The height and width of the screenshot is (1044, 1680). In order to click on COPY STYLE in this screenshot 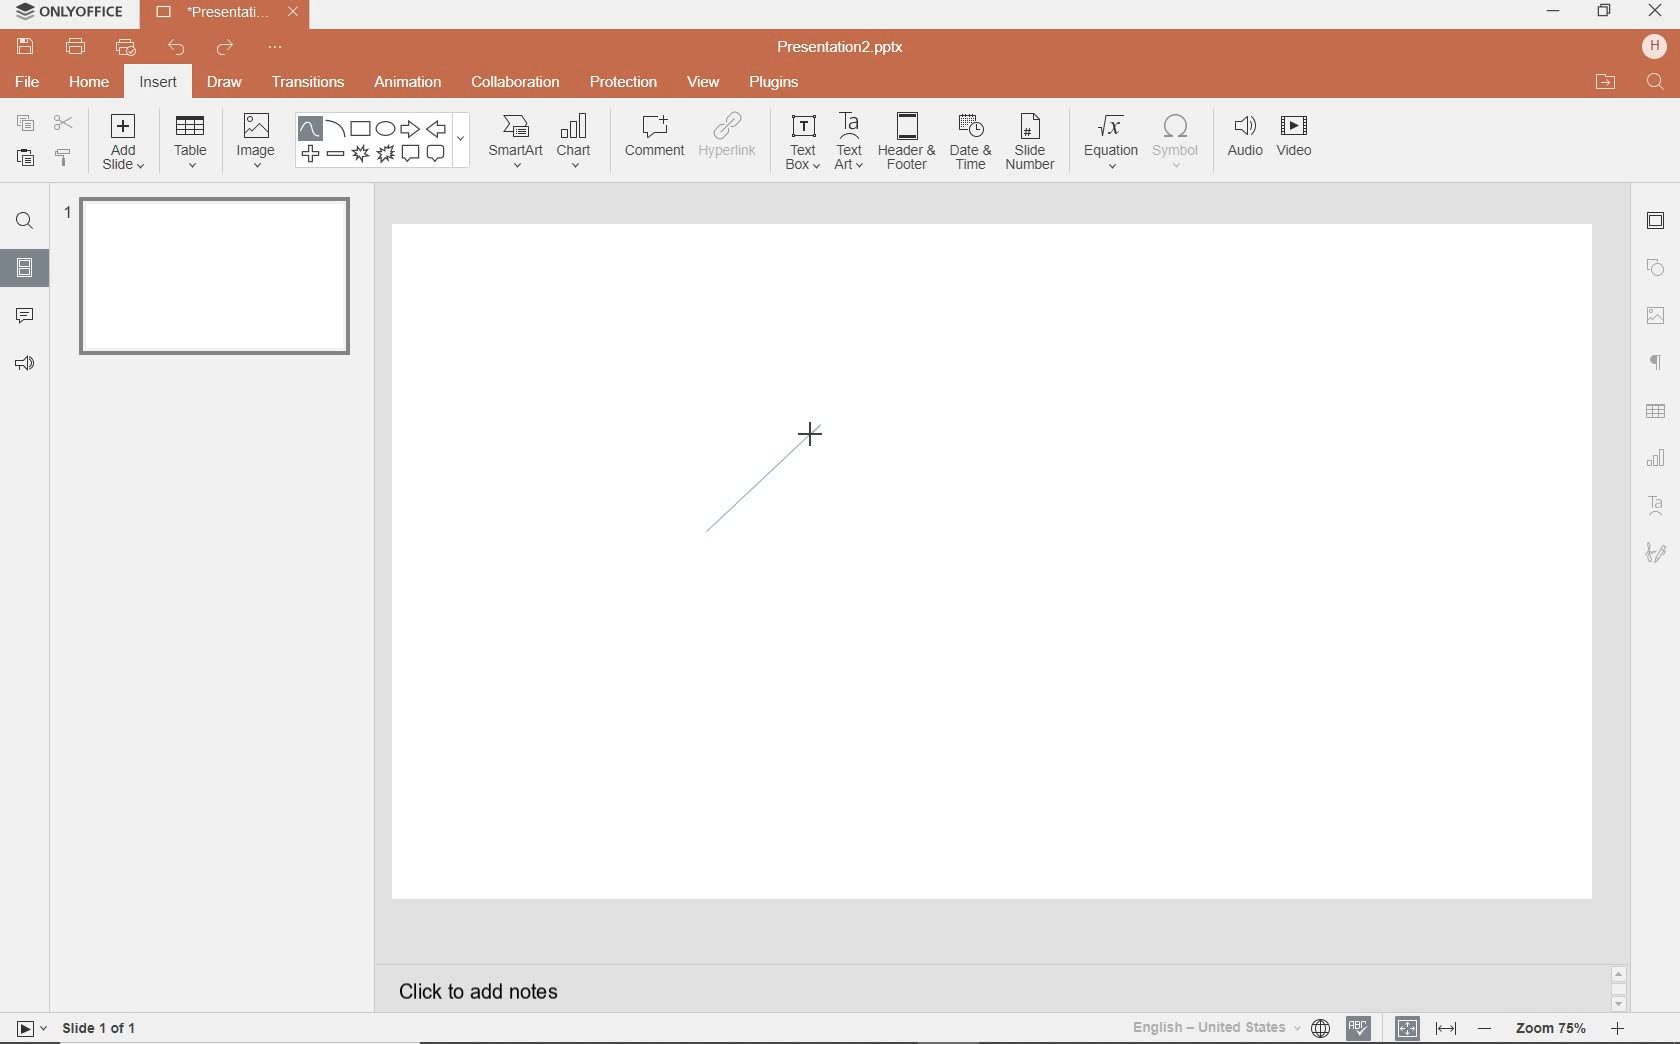, I will do `click(62, 157)`.